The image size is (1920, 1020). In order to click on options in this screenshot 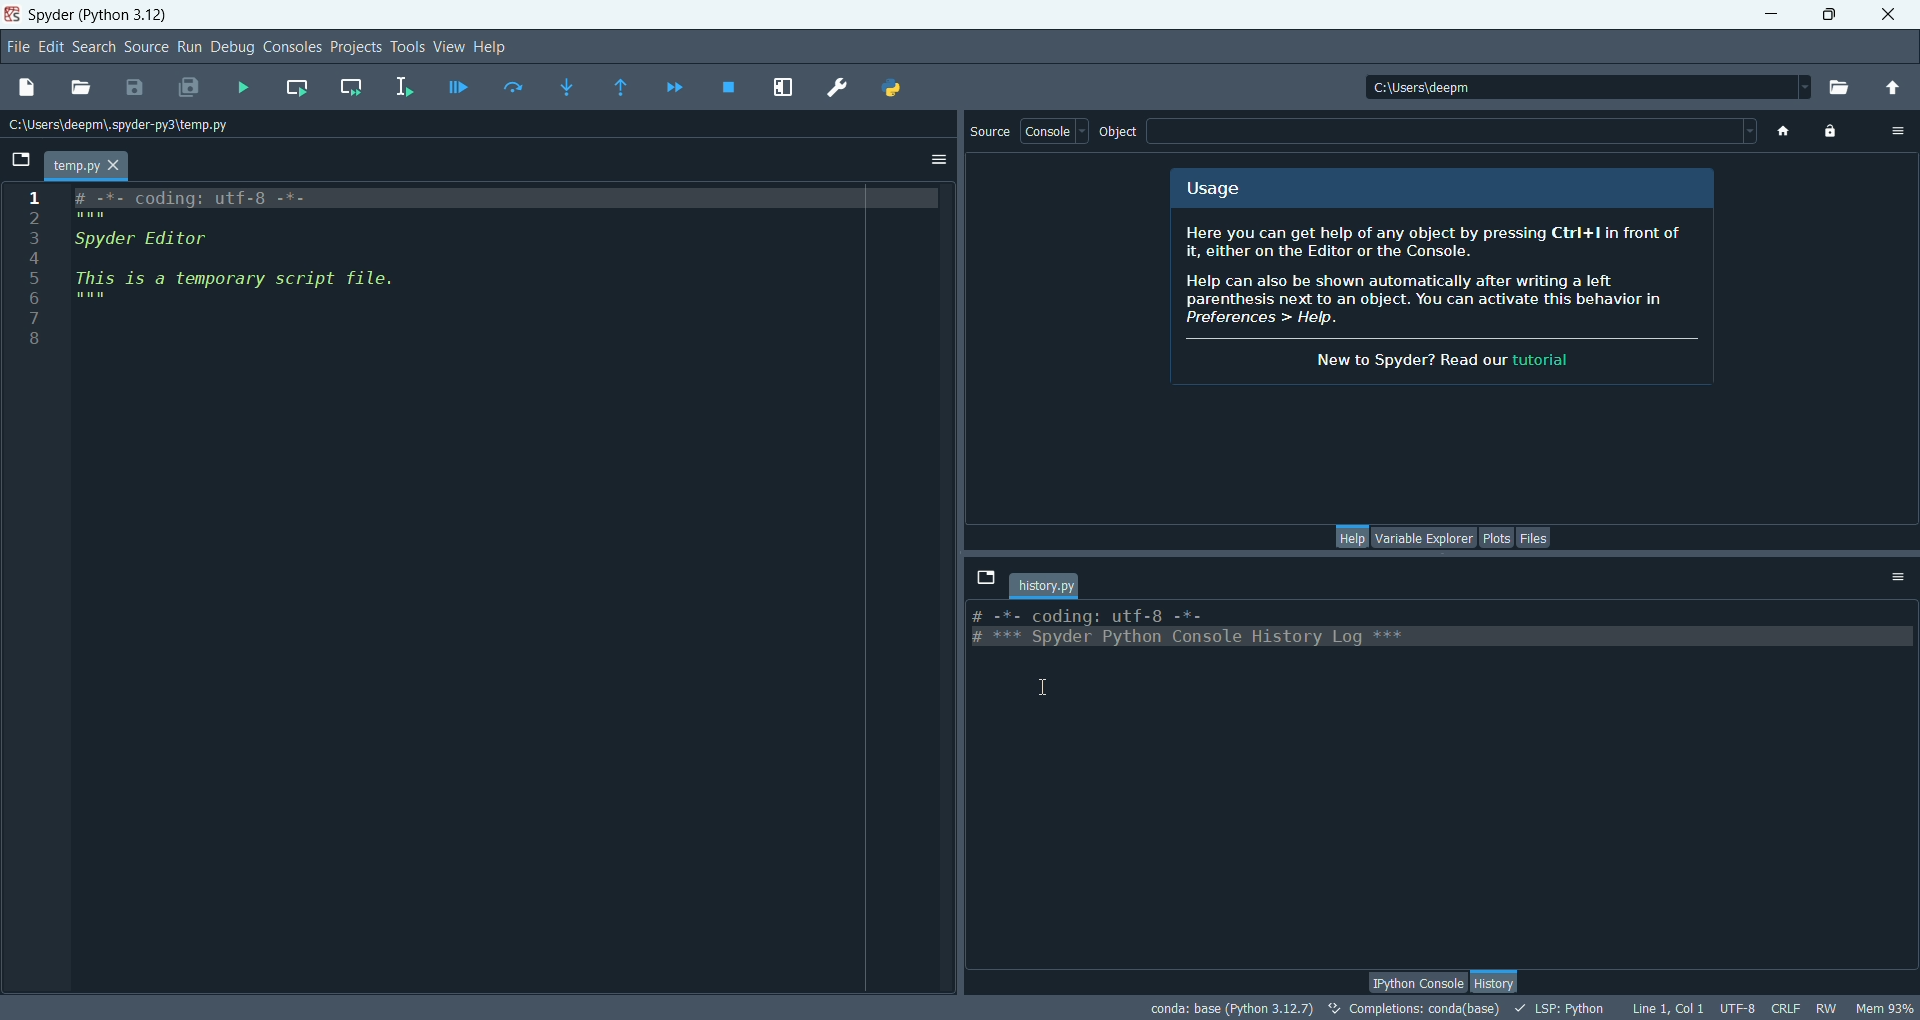, I will do `click(1898, 133)`.